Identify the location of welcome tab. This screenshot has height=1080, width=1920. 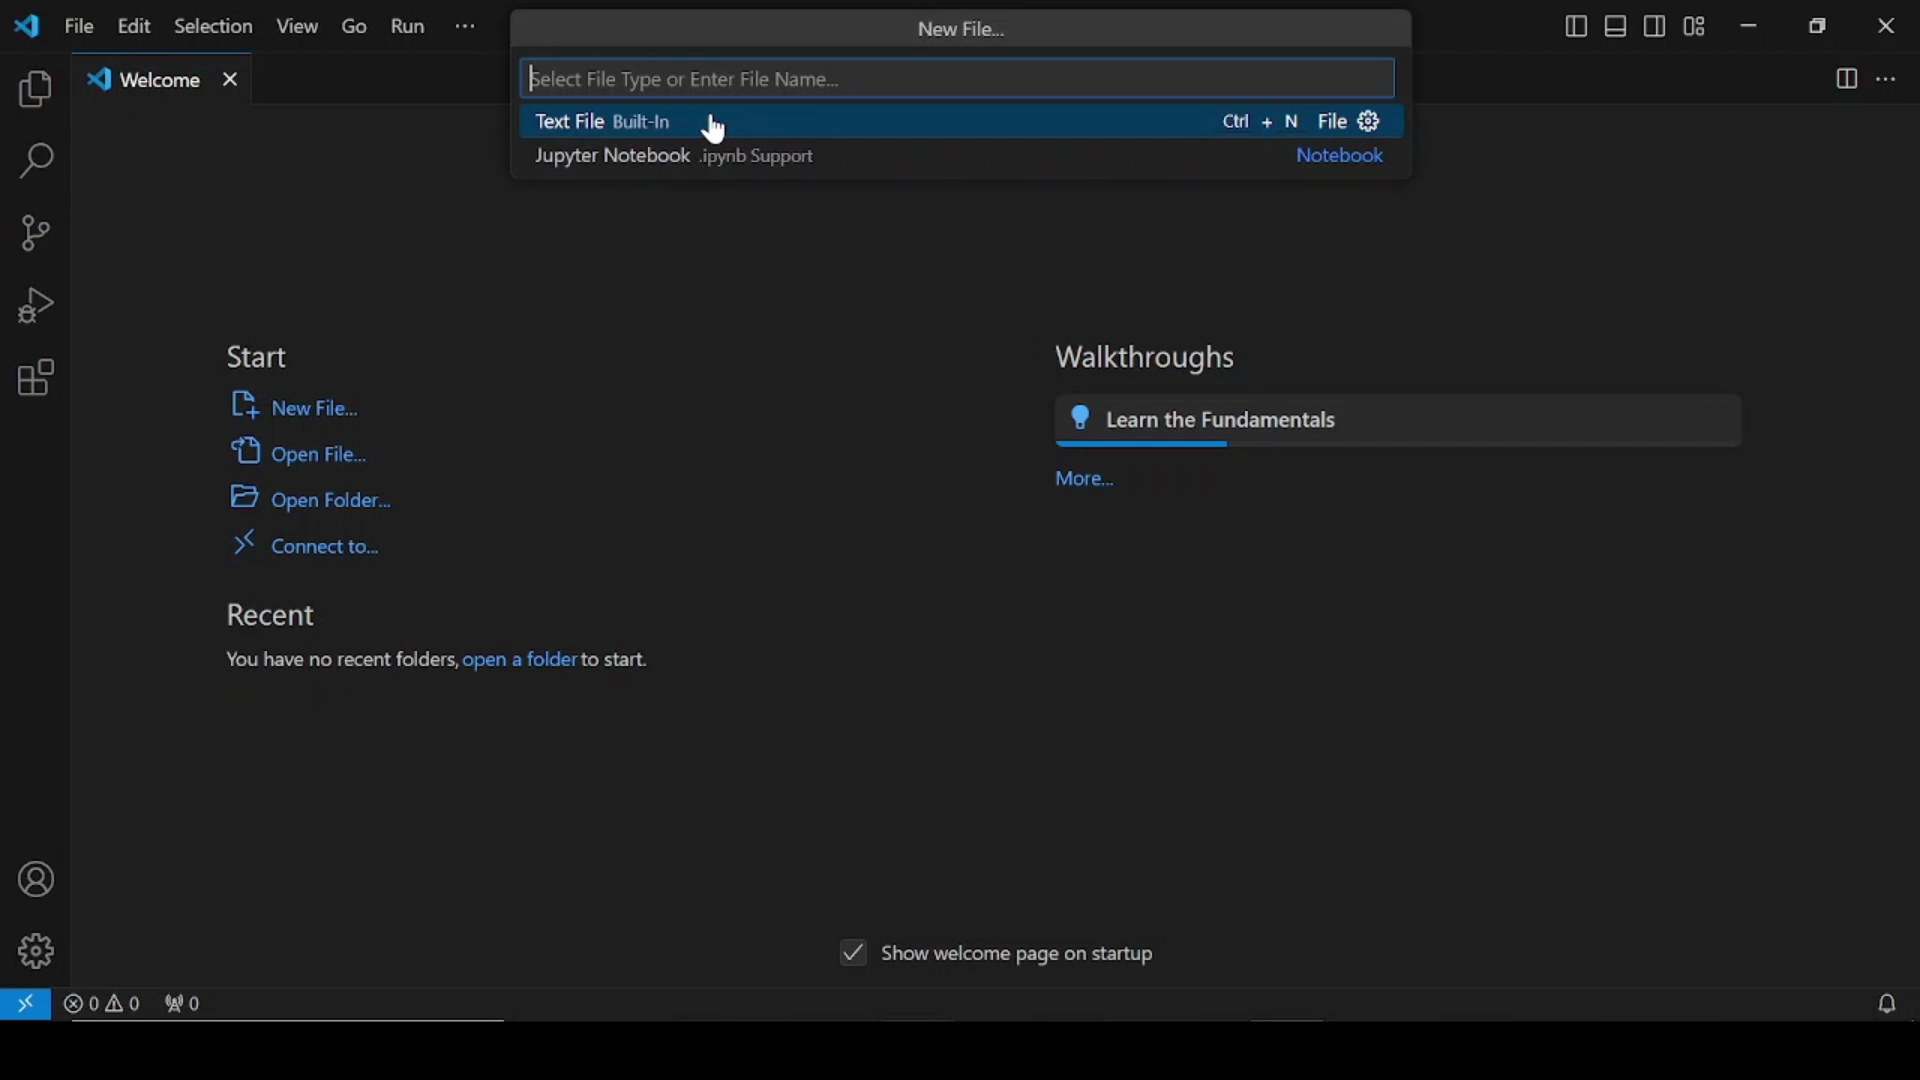
(163, 79).